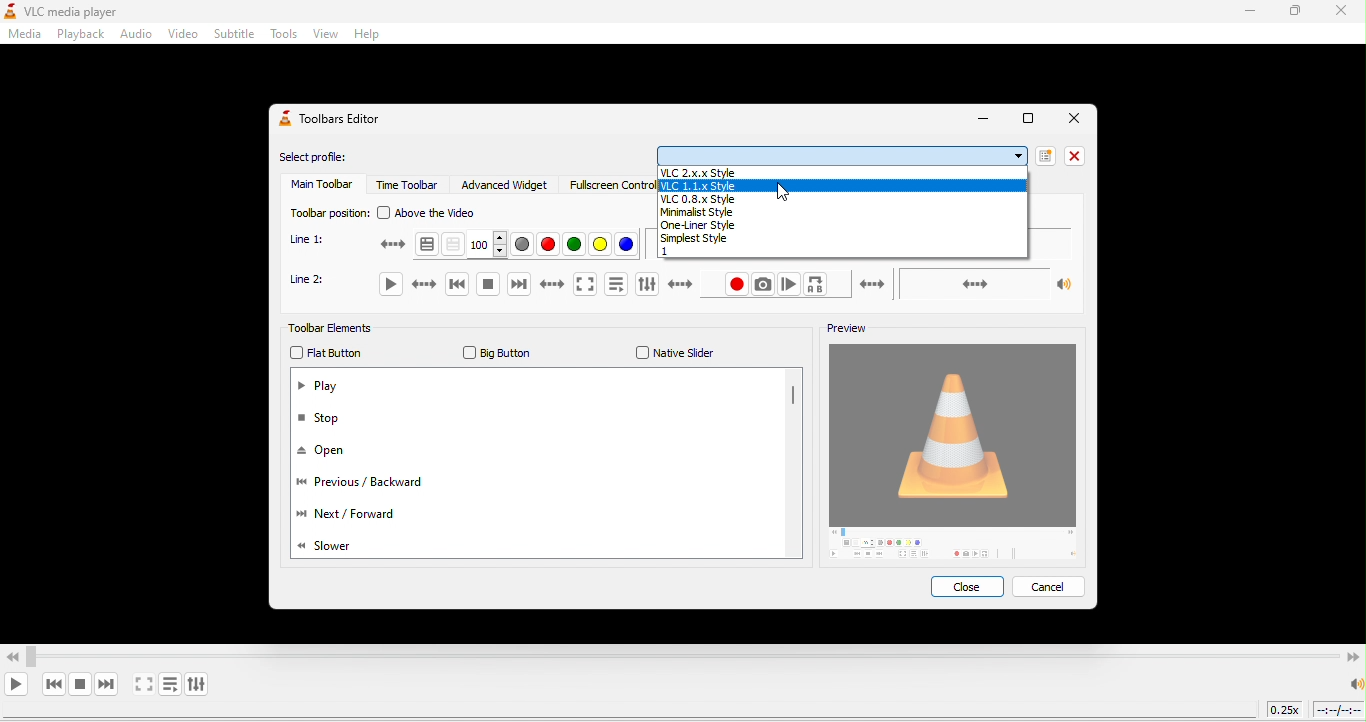 The width and height of the screenshot is (1366, 722). What do you see at coordinates (969, 589) in the screenshot?
I see `close` at bounding box center [969, 589].